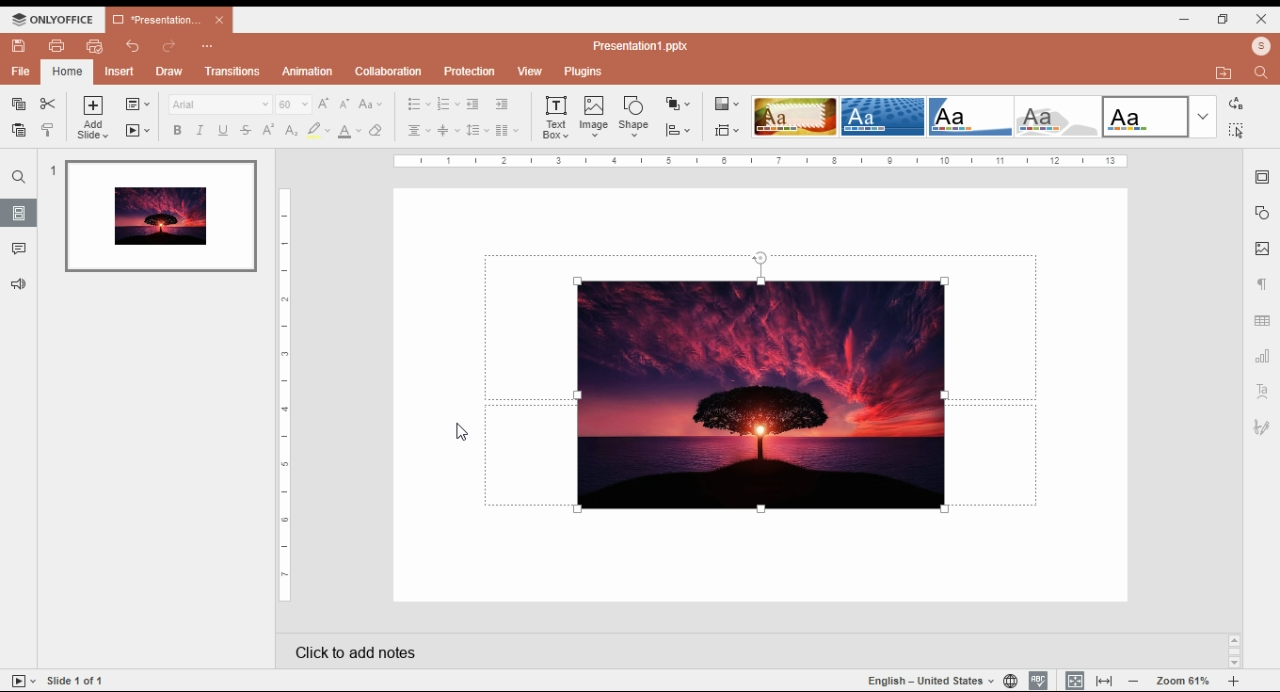  I want to click on shape settings, so click(1262, 214).